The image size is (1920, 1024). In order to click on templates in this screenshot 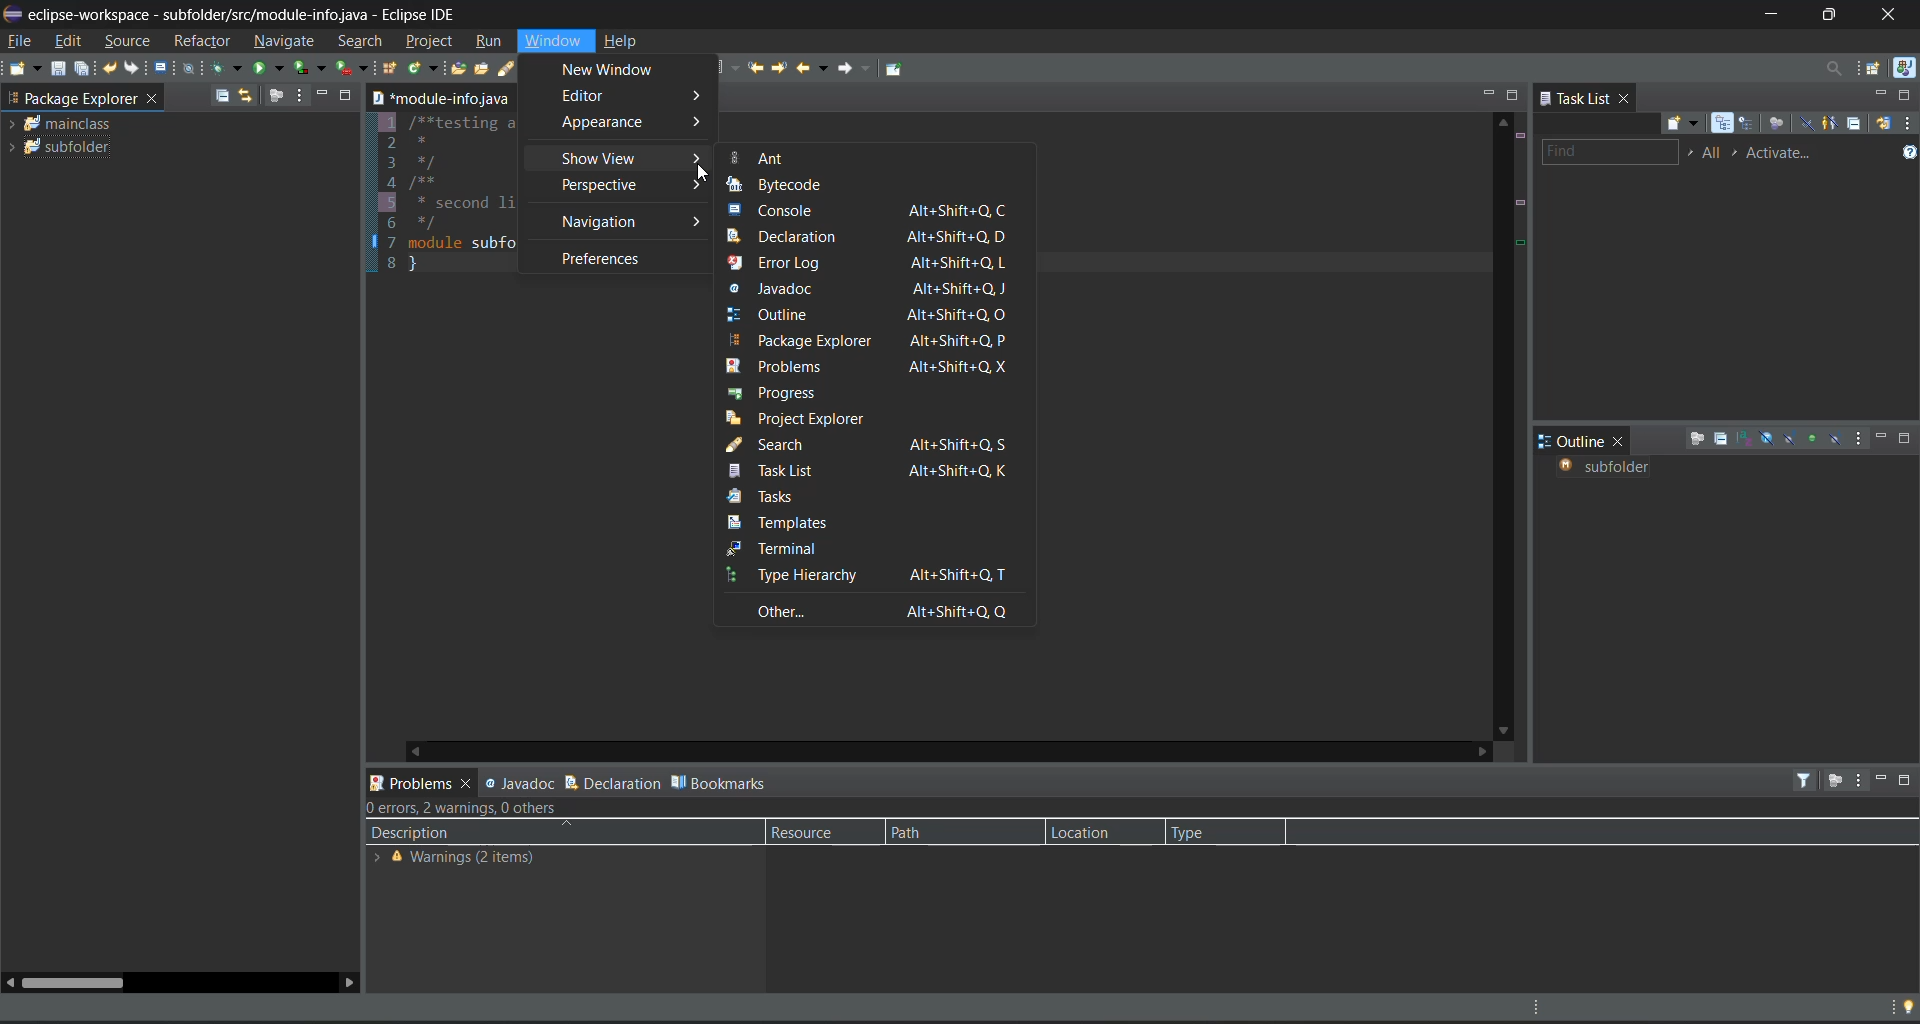, I will do `click(800, 522)`.